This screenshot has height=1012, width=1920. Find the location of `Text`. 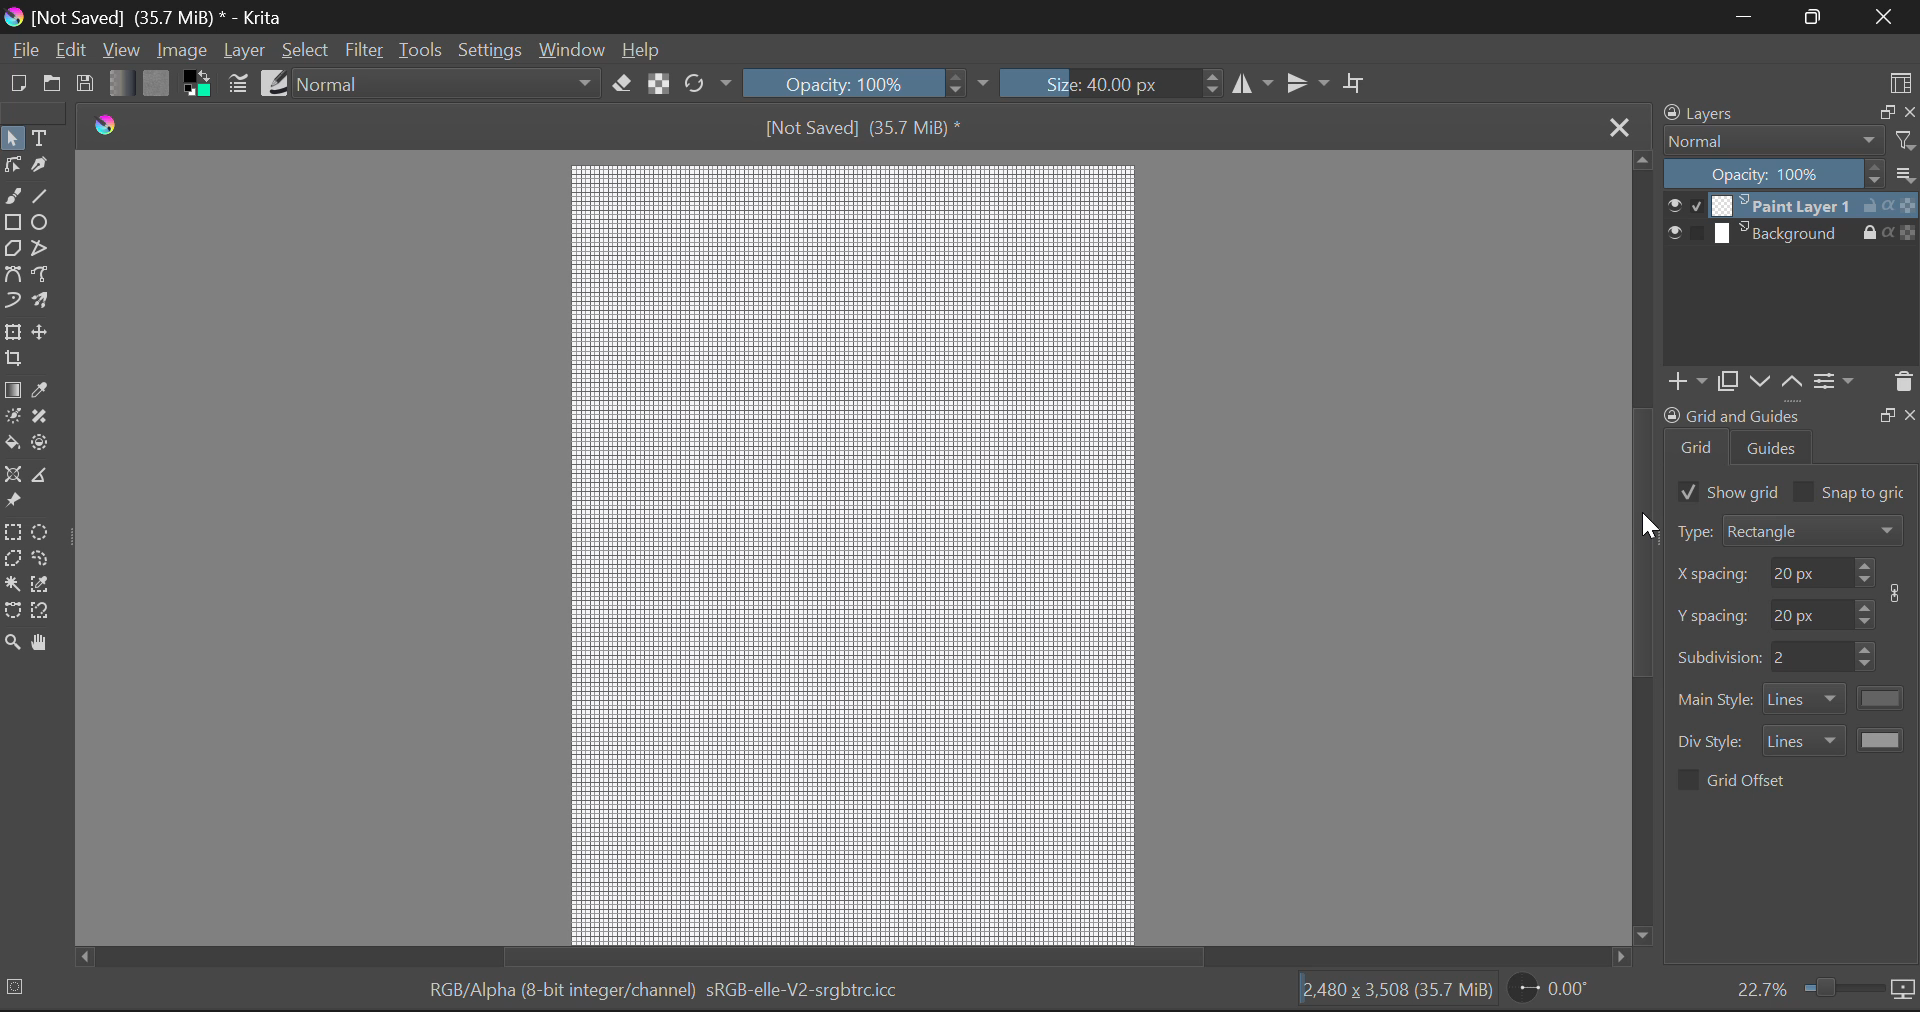

Text is located at coordinates (43, 139).